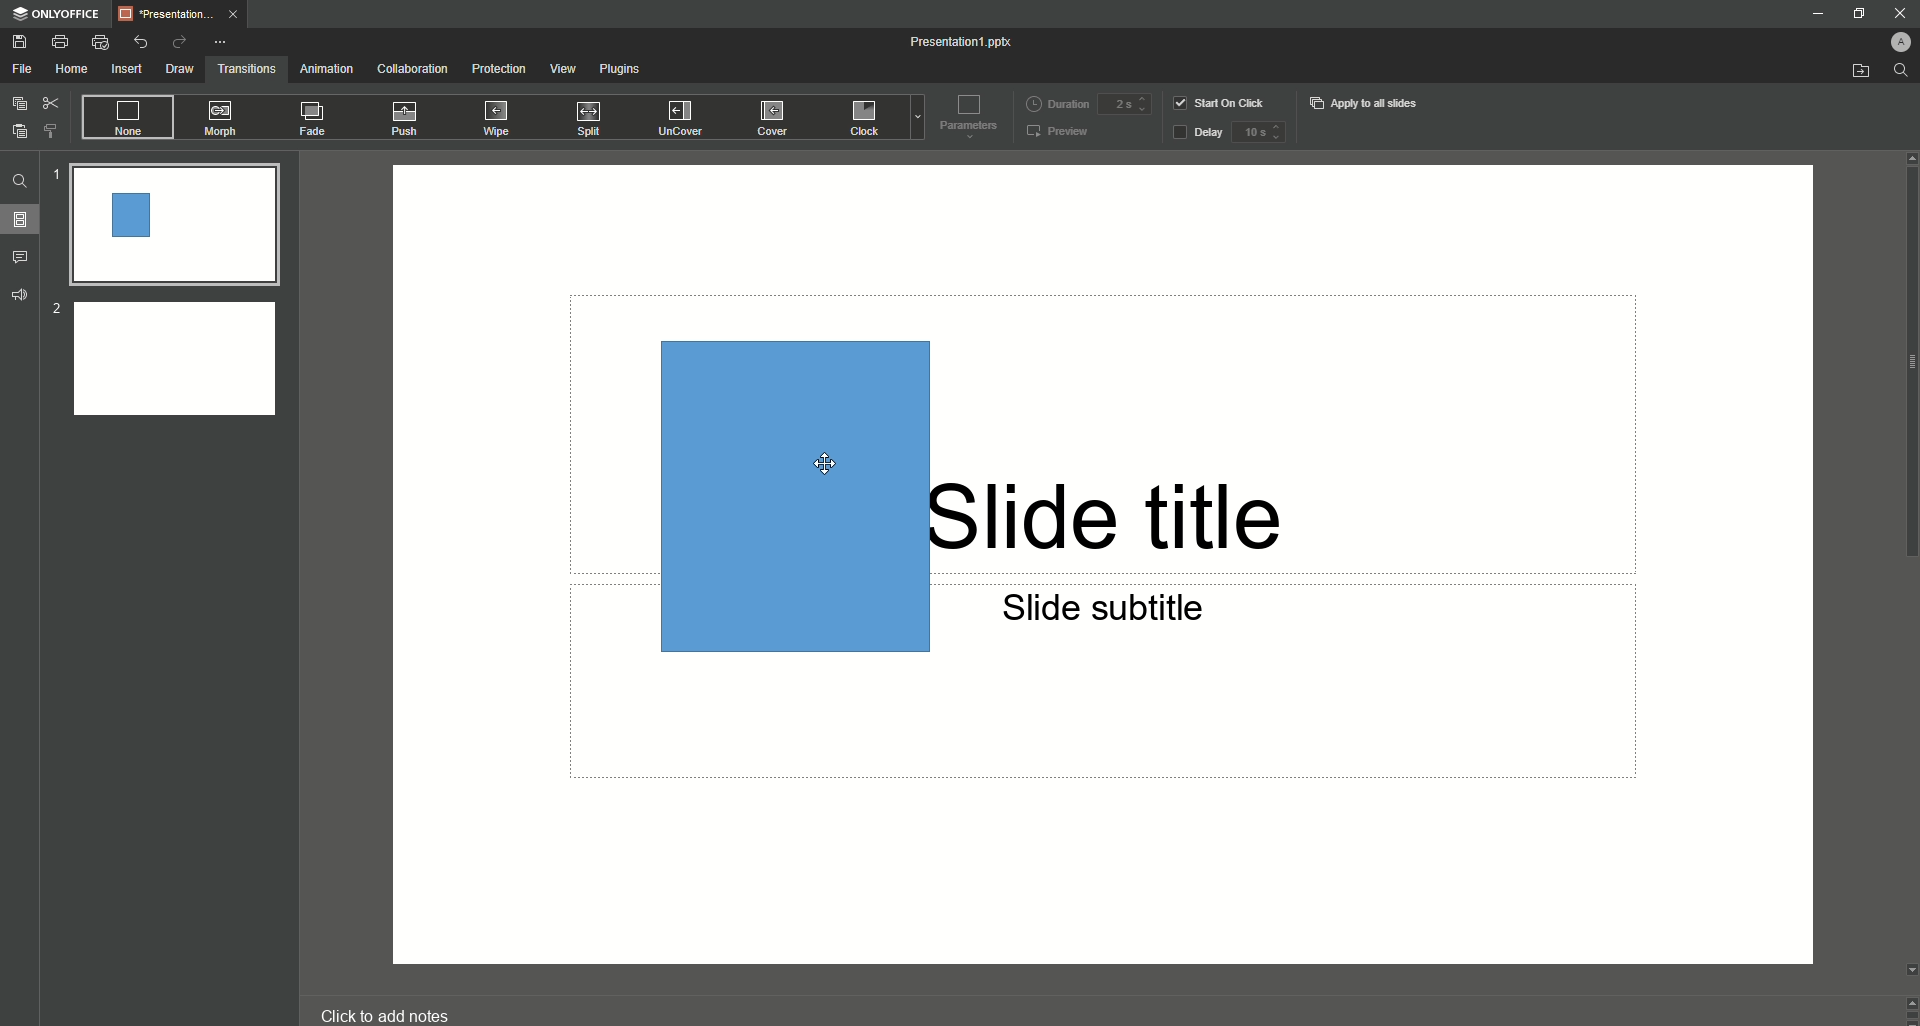 The width and height of the screenshot is (1920, 1026). Describe the element at coordinates (327, 68) in the screenshot. I see `Animation` at that location.